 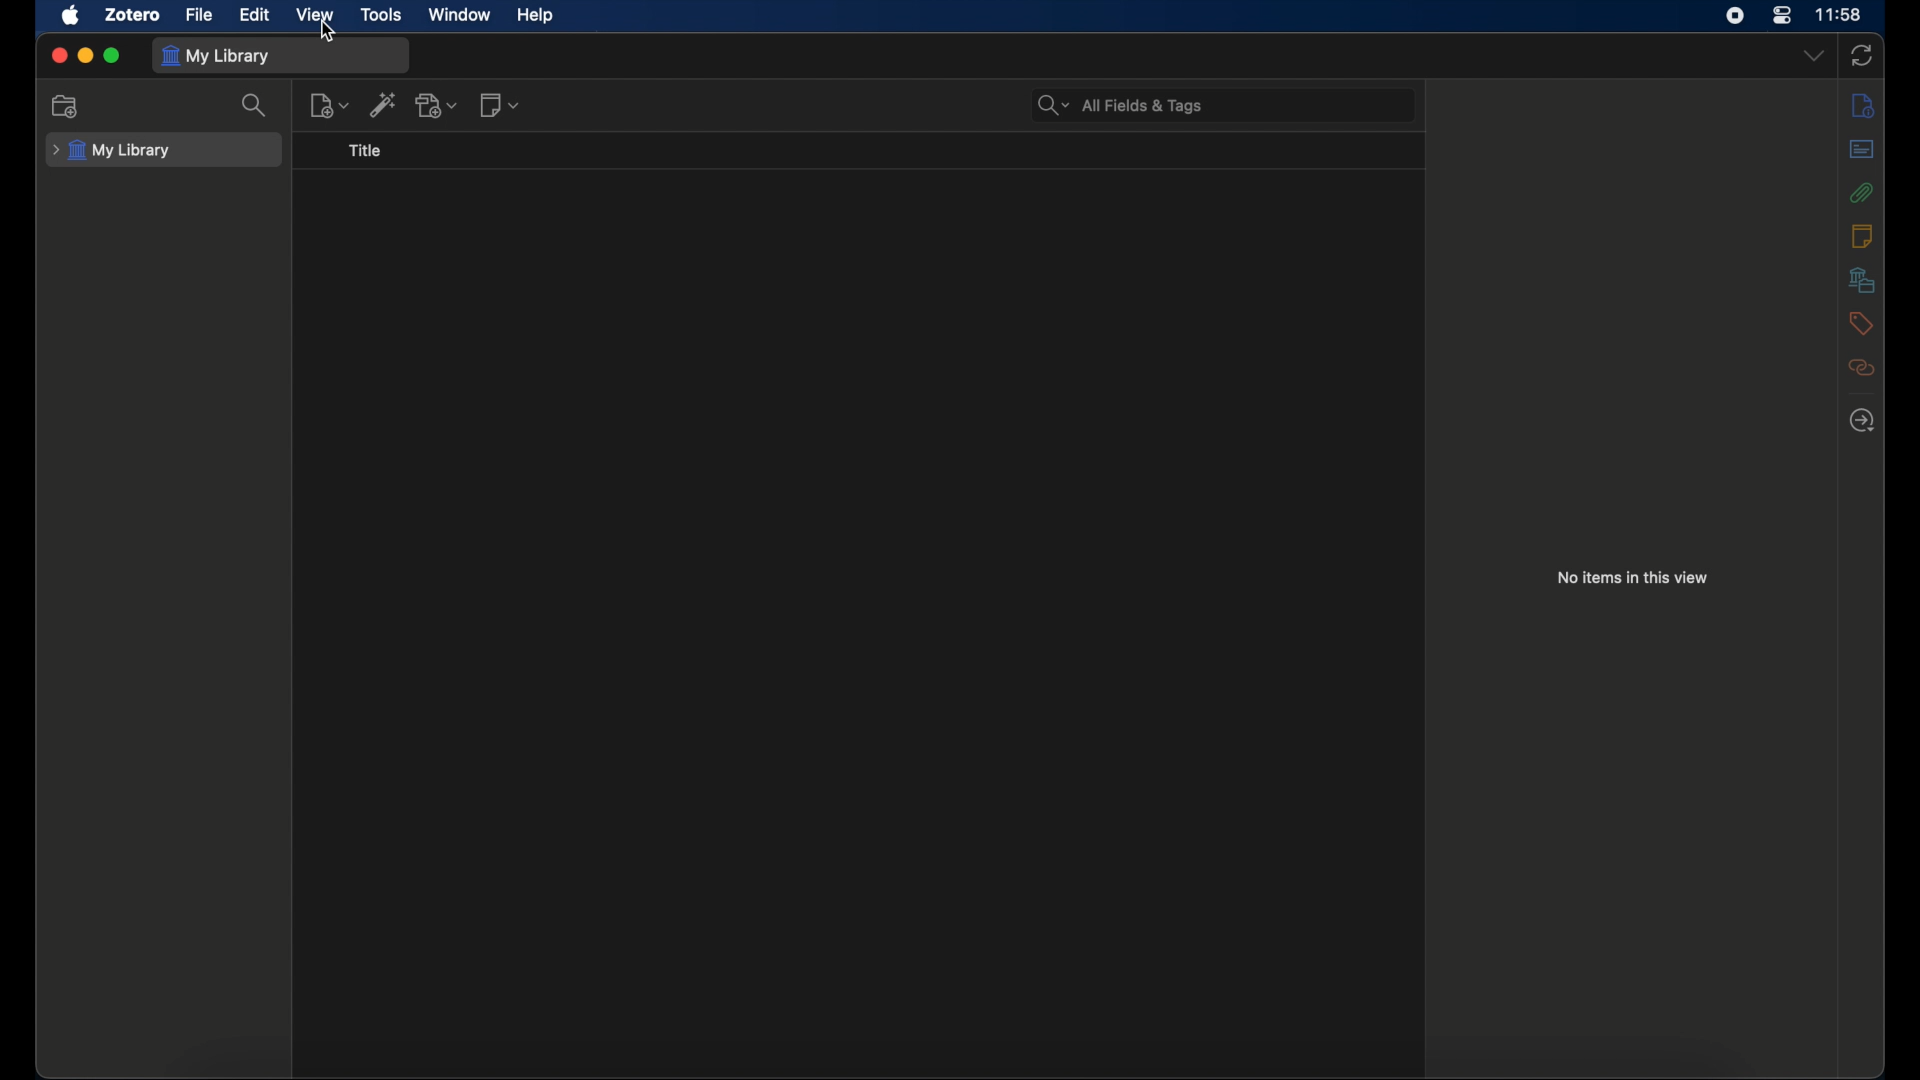 I want to click on edit, so click(x=257, y=14).